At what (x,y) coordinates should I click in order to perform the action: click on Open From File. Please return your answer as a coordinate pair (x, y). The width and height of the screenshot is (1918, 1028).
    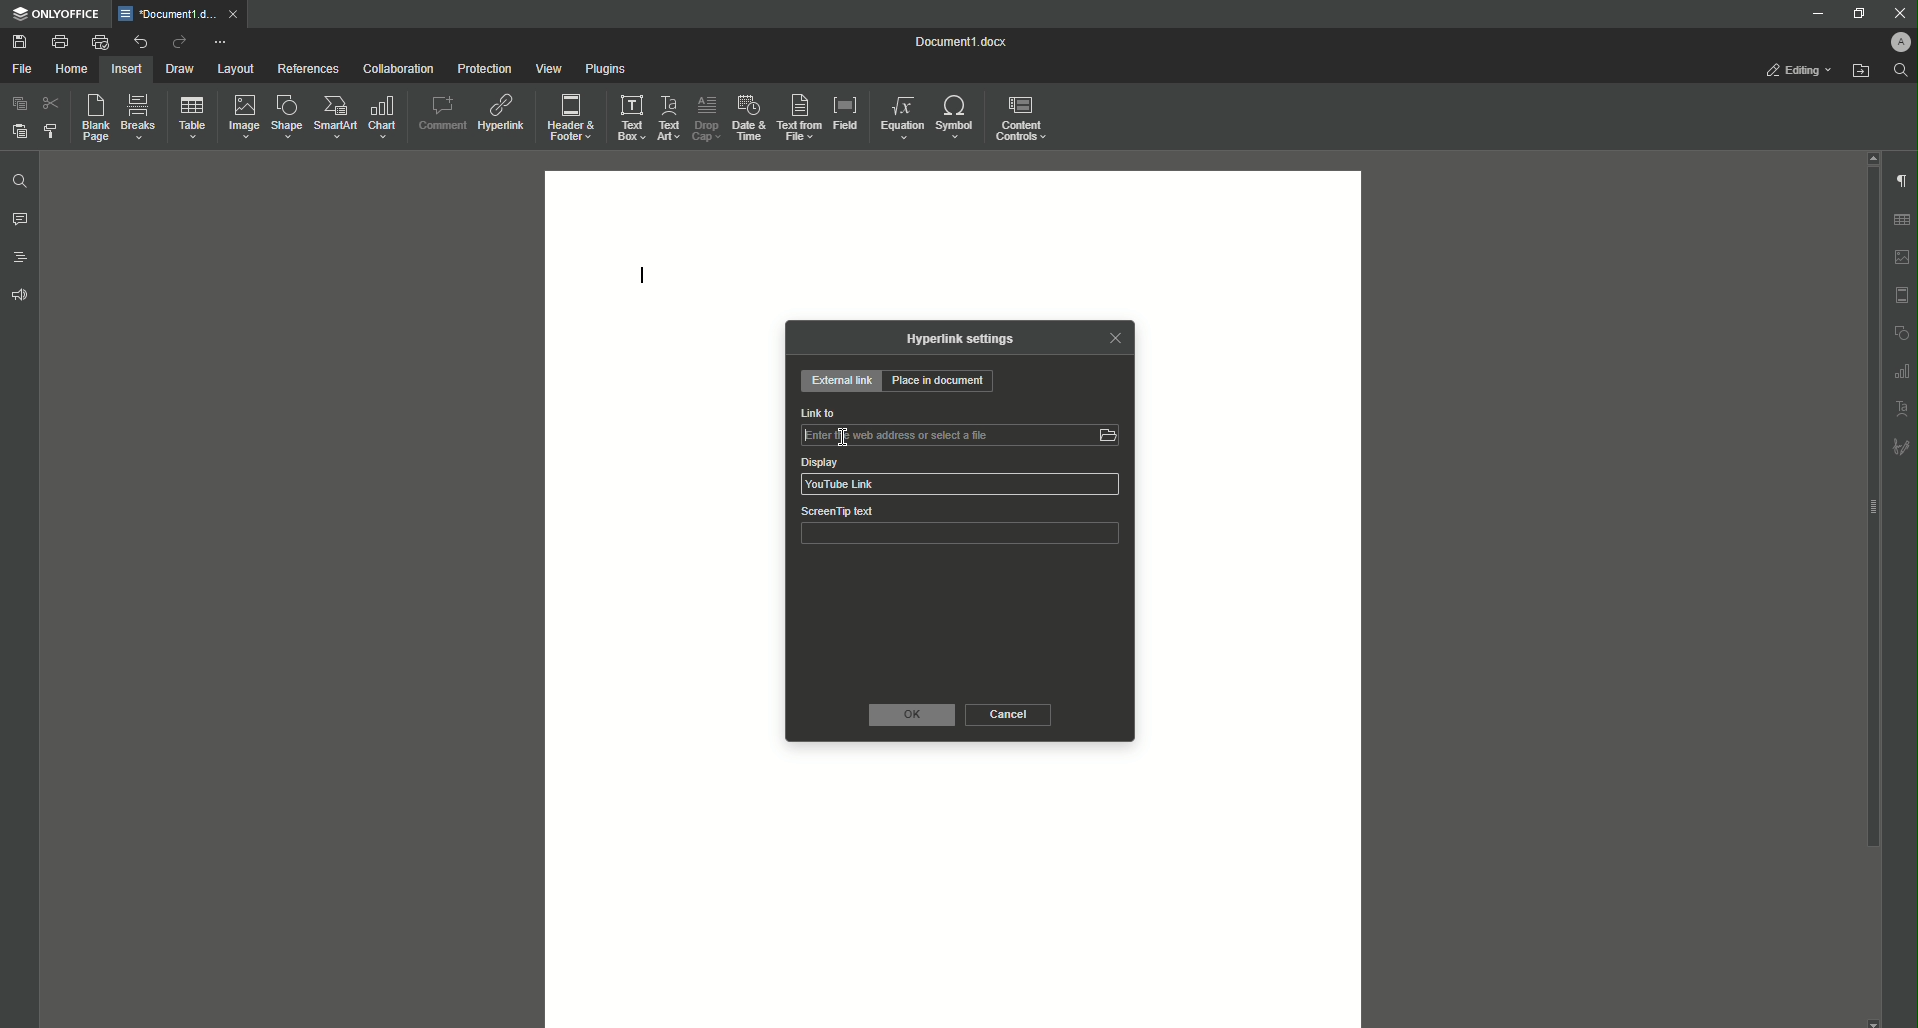
    Looking at the image, I should click on (1861, 73).